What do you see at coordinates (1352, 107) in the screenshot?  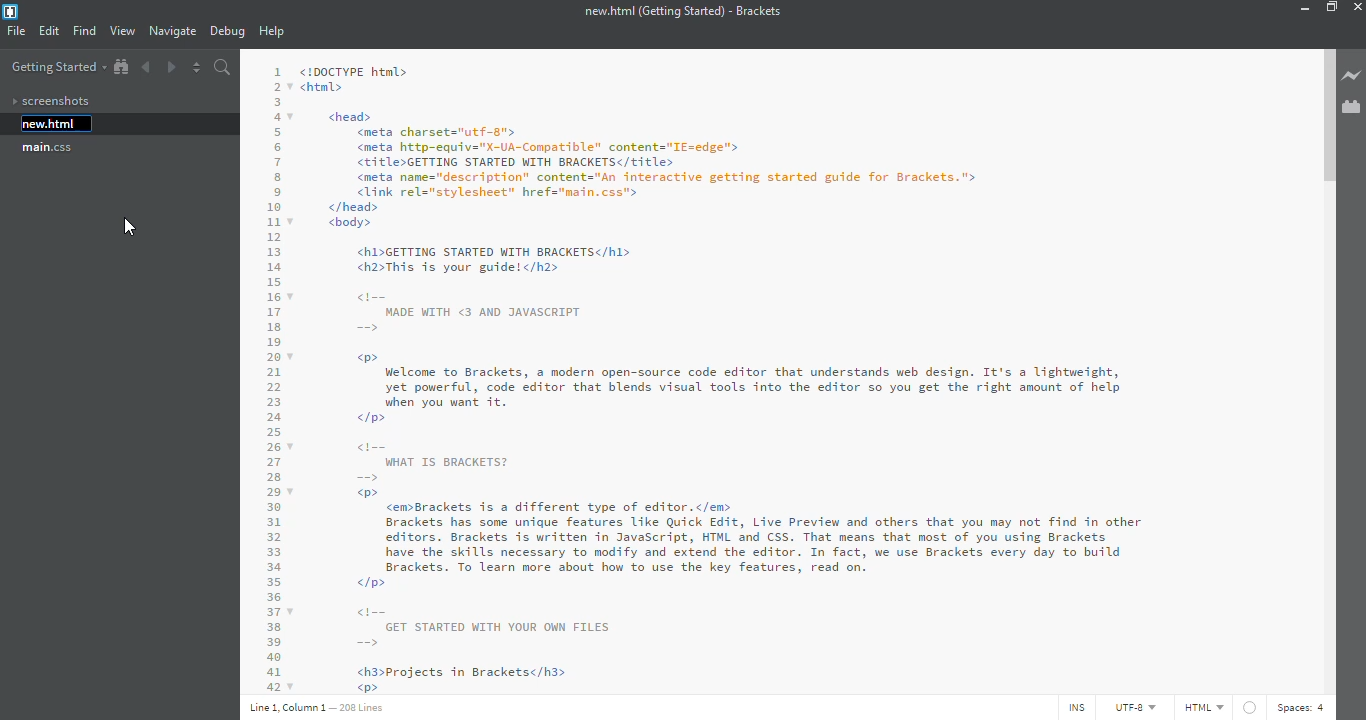 I see `extension manager` at bounding box center [1352, 107].